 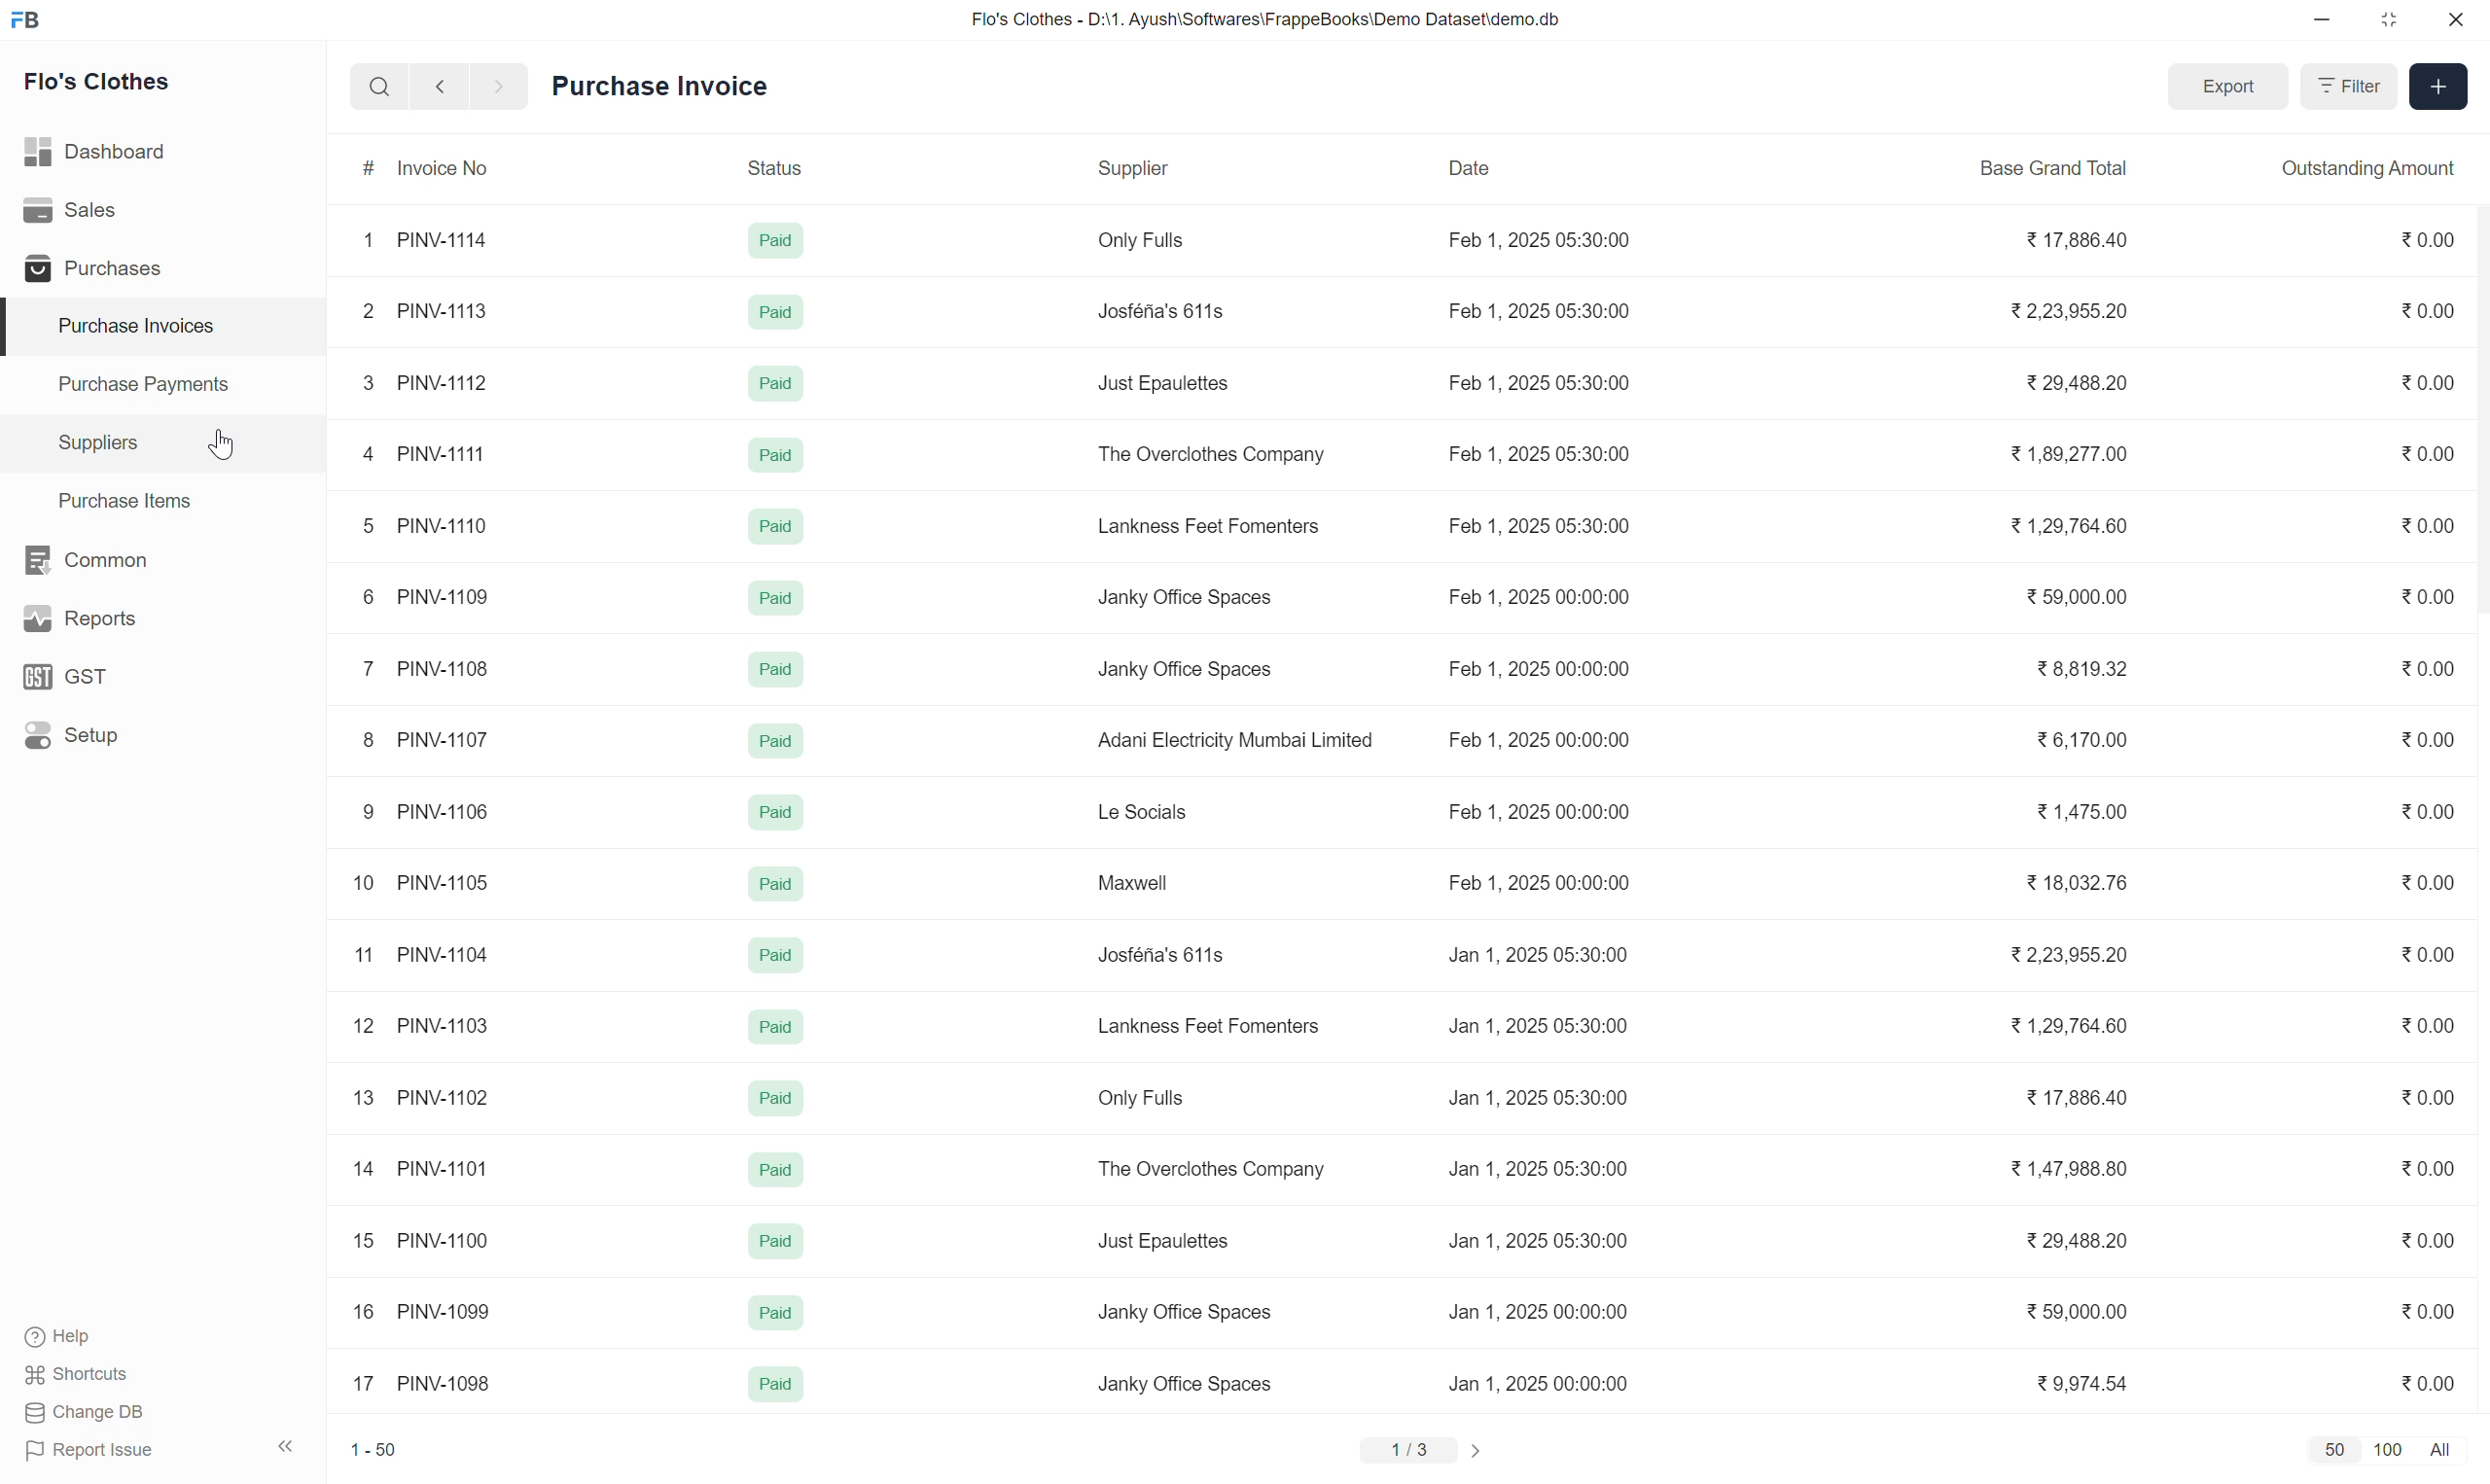 What do you see at coordinates (776, 313) in the screenshot?
I see `Paid` at bounding box center [776, 313].